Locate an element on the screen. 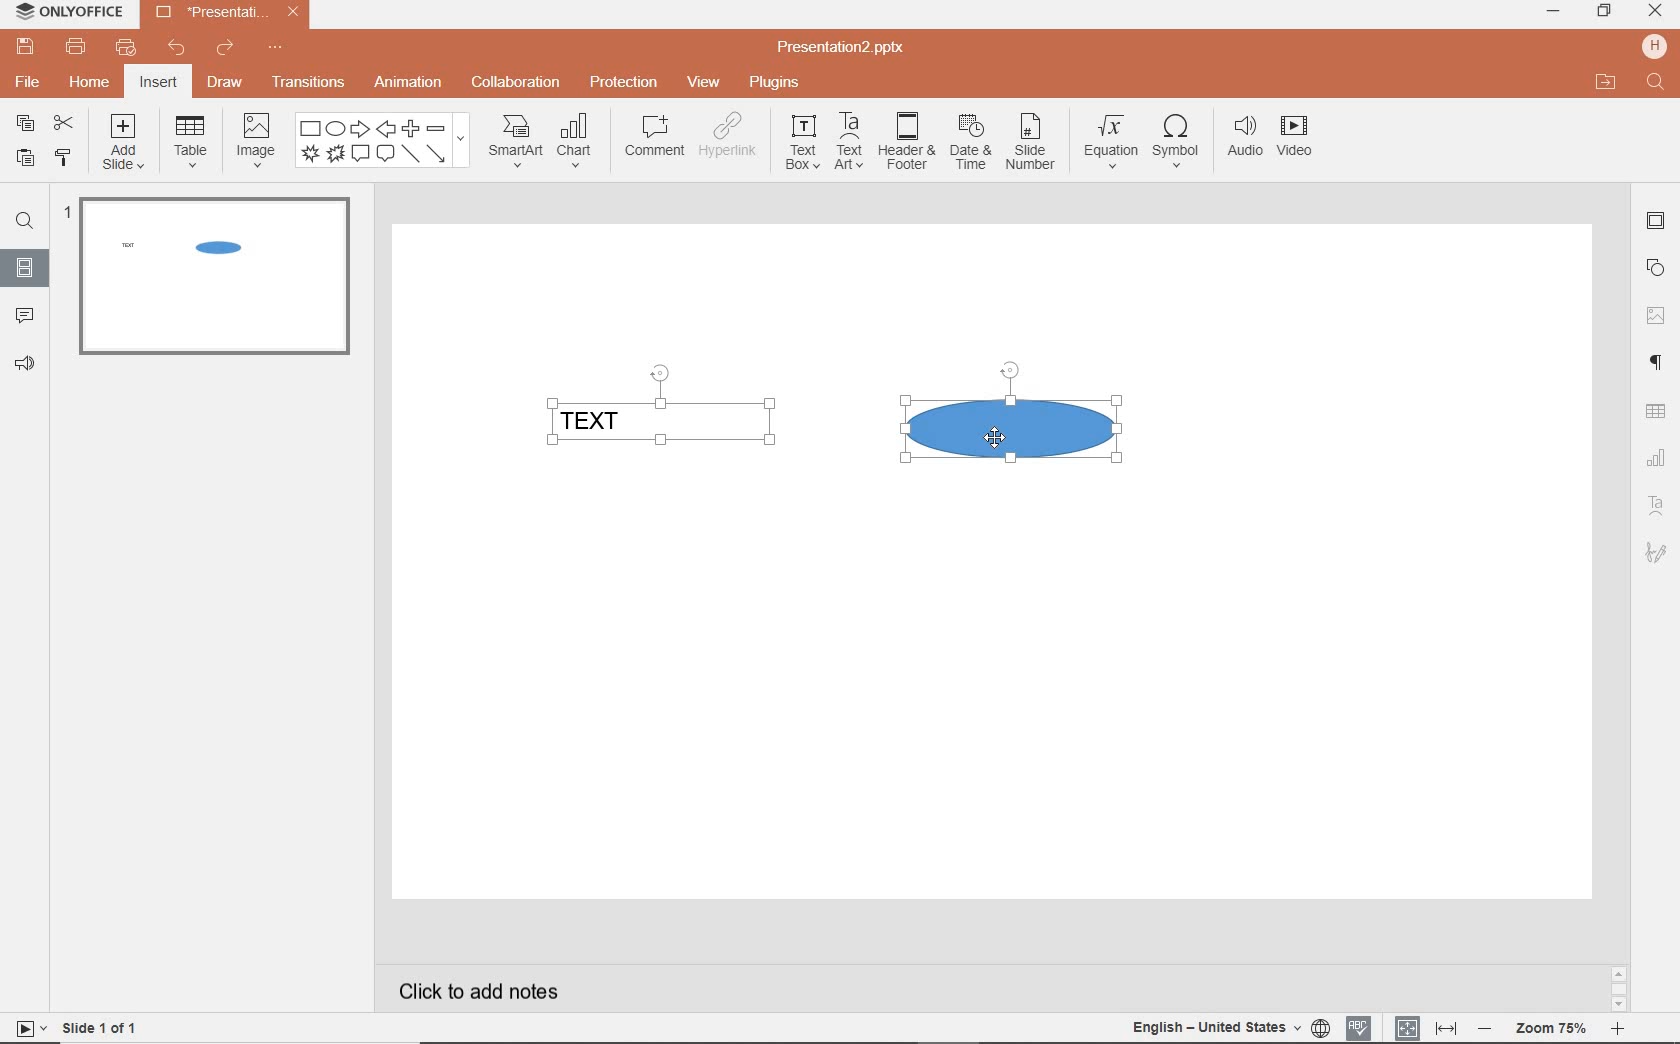 The height and width of the screenshot is (1044, 1680). SLIDE1 is located at coordinates (214, 284).